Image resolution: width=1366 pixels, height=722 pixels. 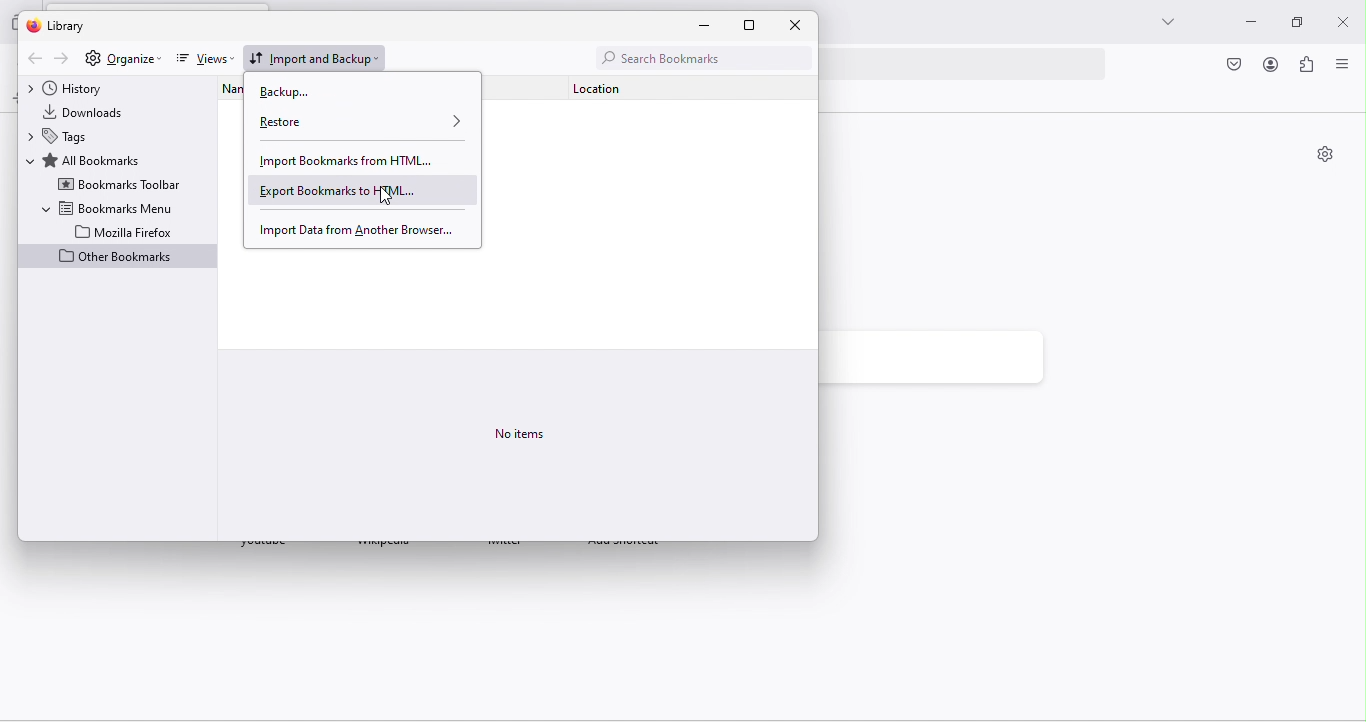 What do you see at coordinates (363, 123) in the screenshot?
I see `restore` at bounding box center [363, 123].